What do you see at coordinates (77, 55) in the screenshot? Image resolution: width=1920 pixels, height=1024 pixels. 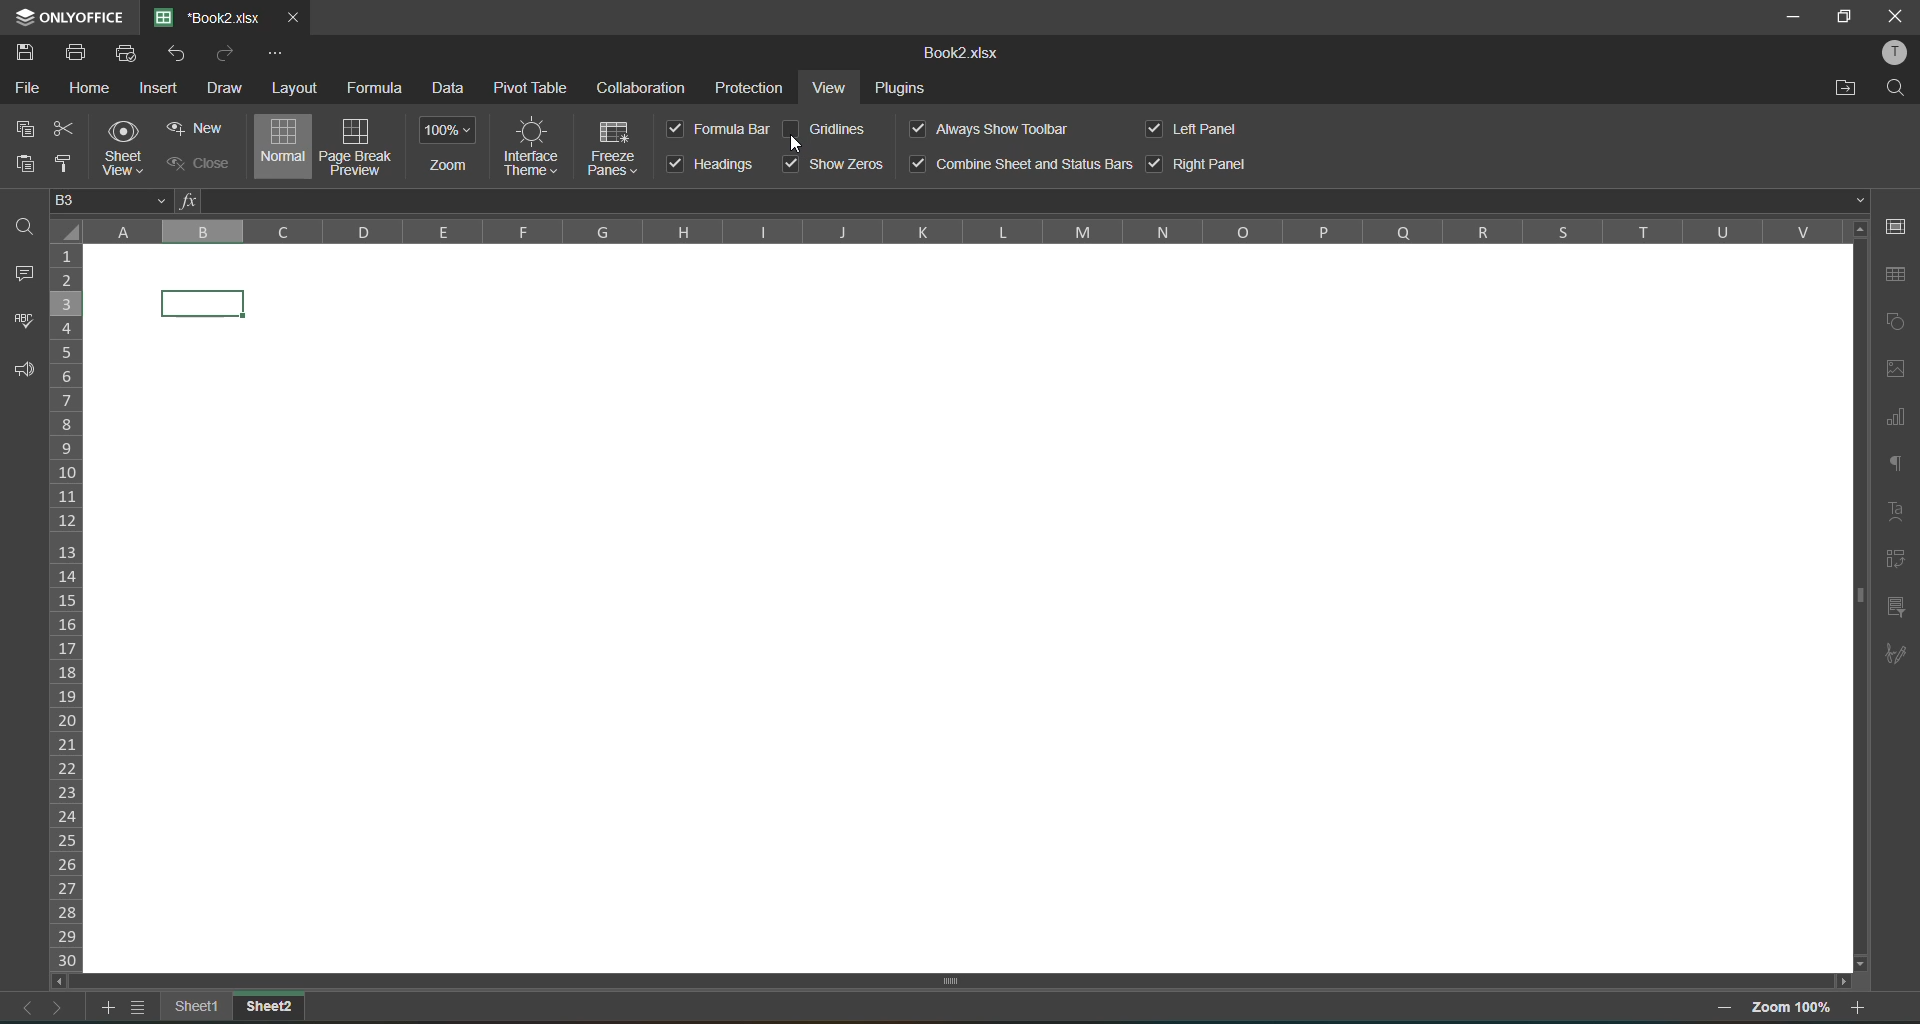 I see `print` at bounding box center [77, 55].